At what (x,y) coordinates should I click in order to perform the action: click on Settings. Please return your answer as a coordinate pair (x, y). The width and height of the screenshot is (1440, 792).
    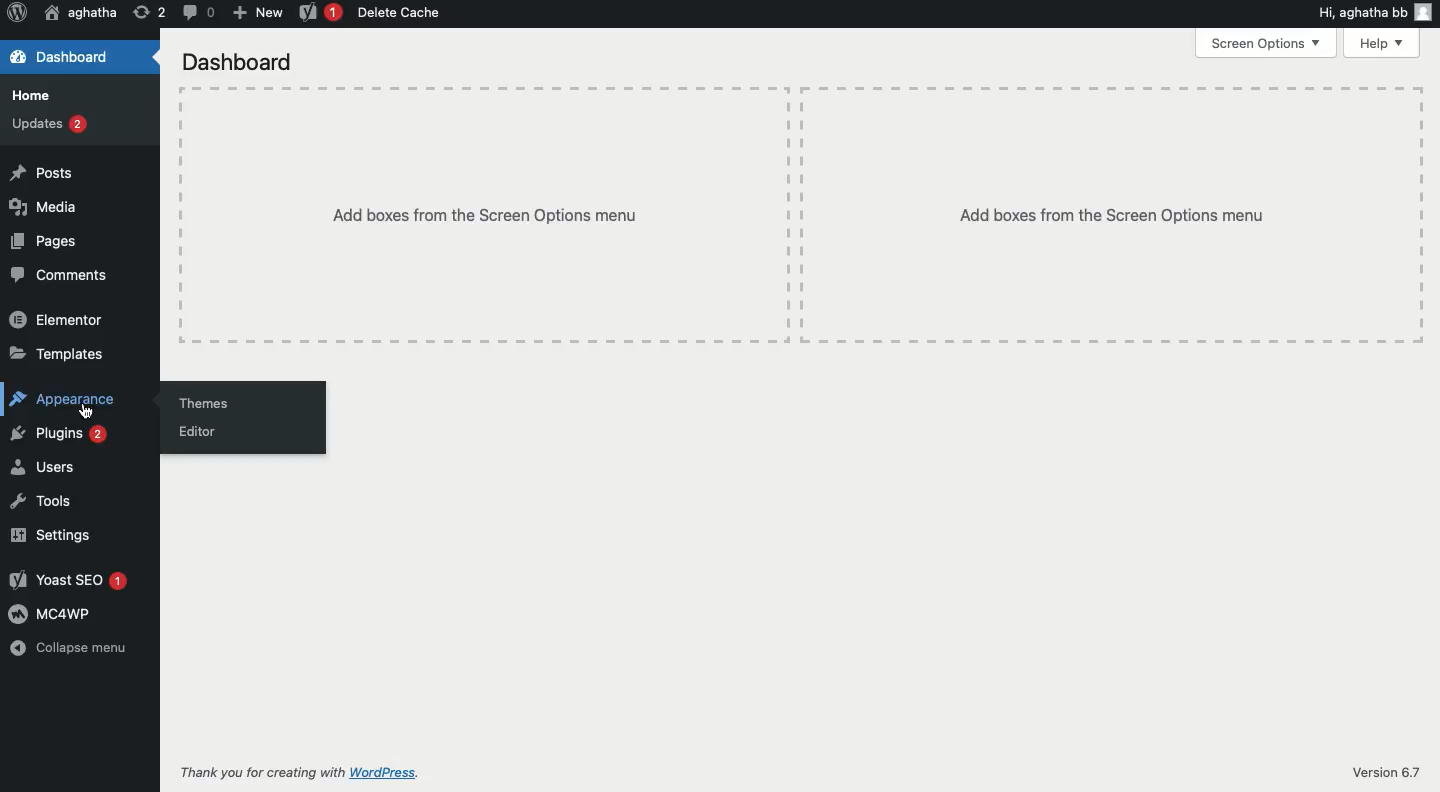
    Looking at the image, I should click on (50, 534).